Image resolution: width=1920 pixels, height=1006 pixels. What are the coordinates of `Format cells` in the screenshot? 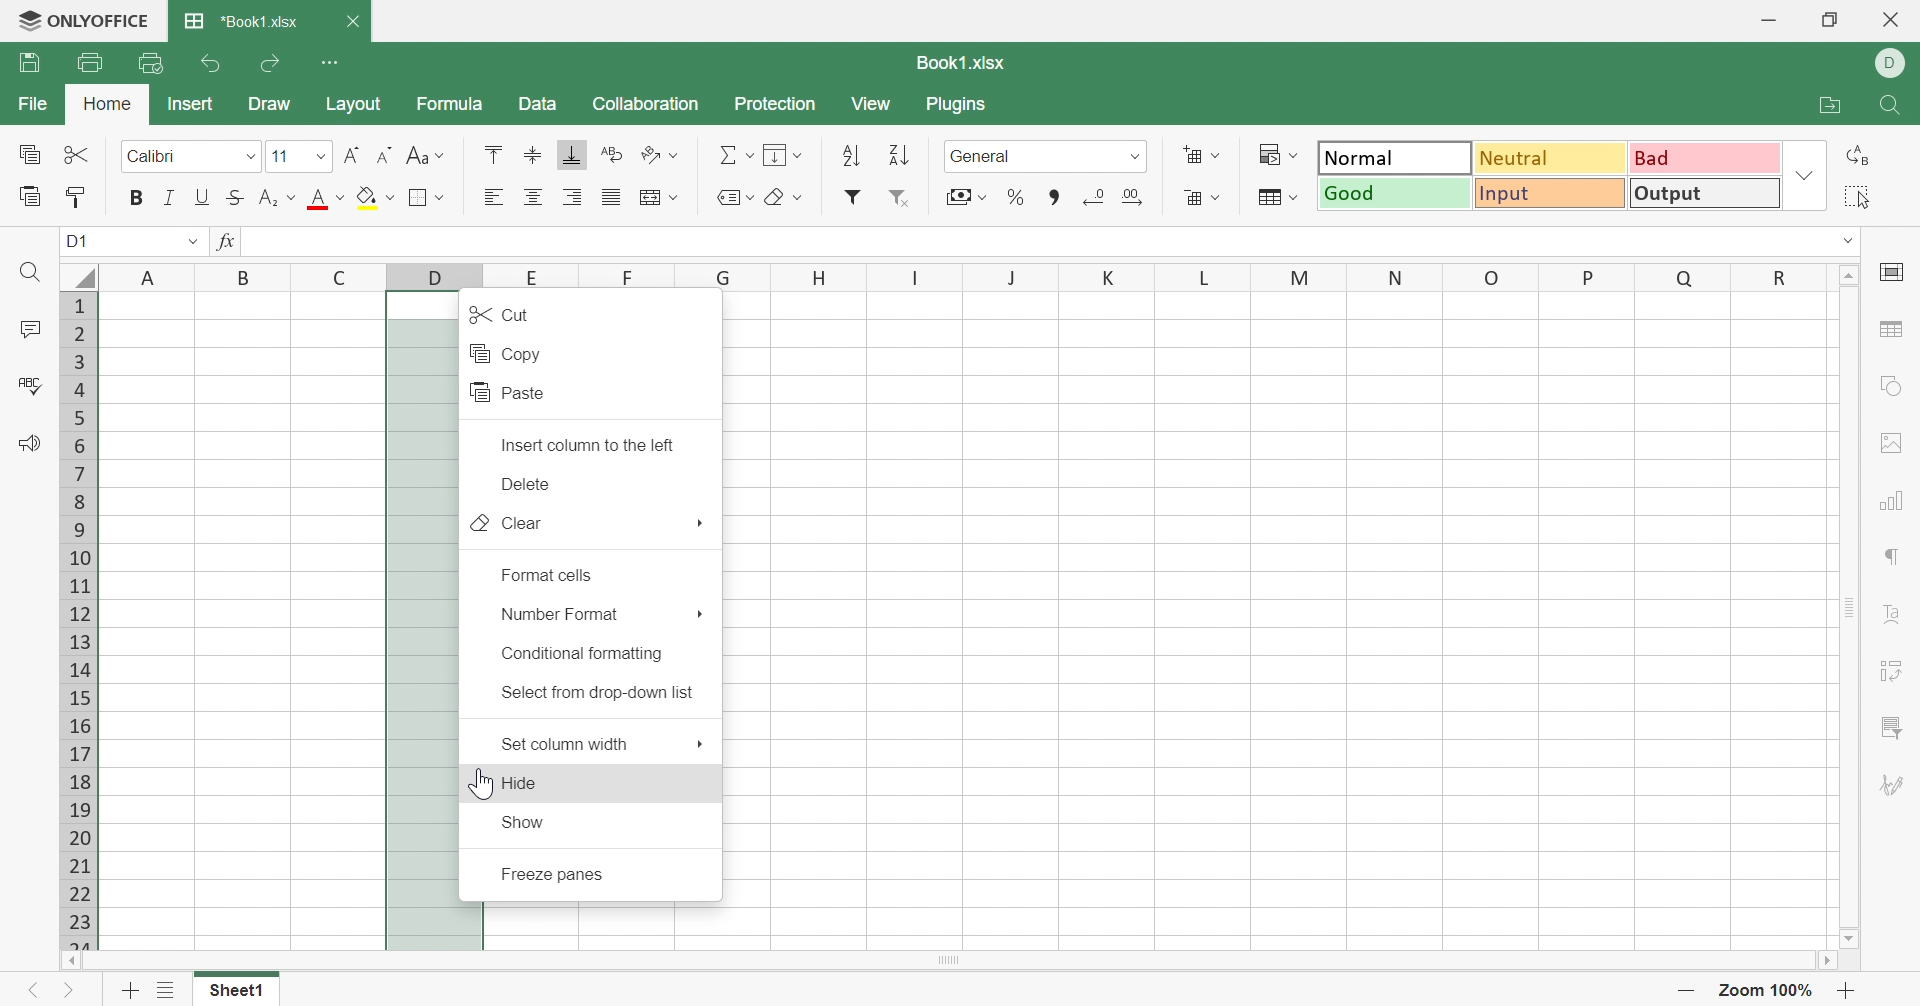 It's located at (551, 573).